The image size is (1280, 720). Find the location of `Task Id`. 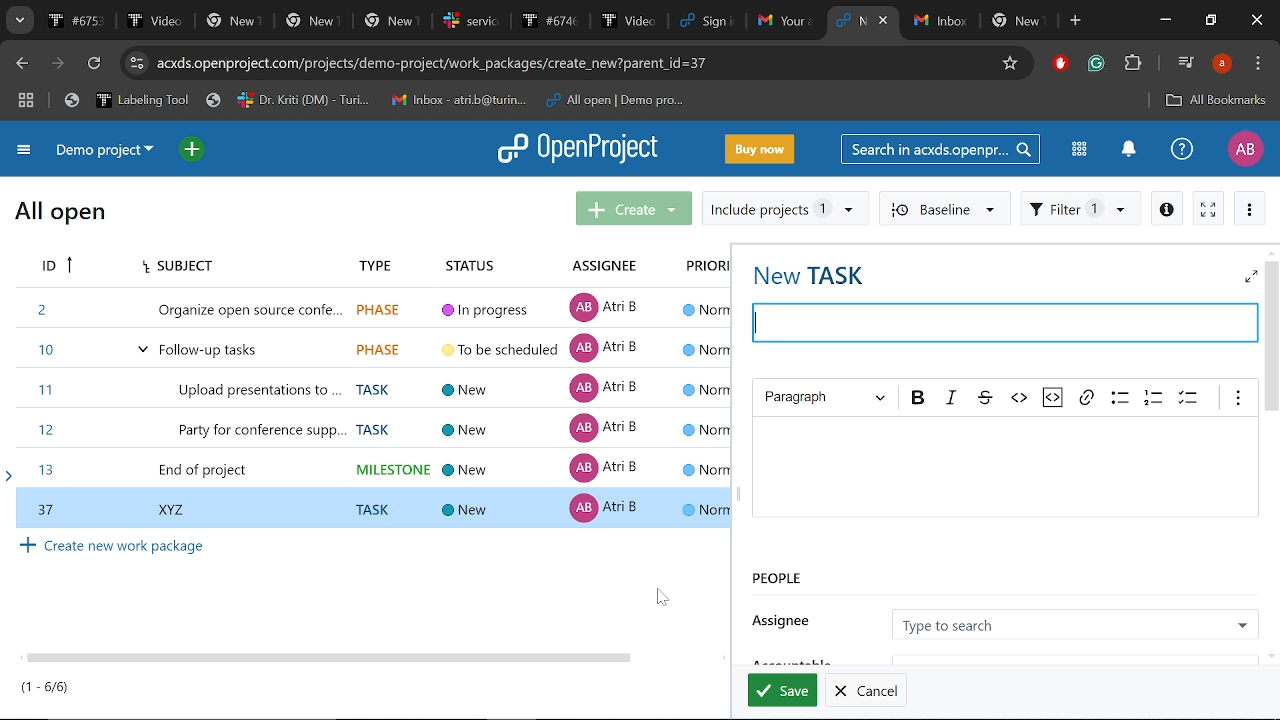

Task Id is located at coordinates (54, 267).